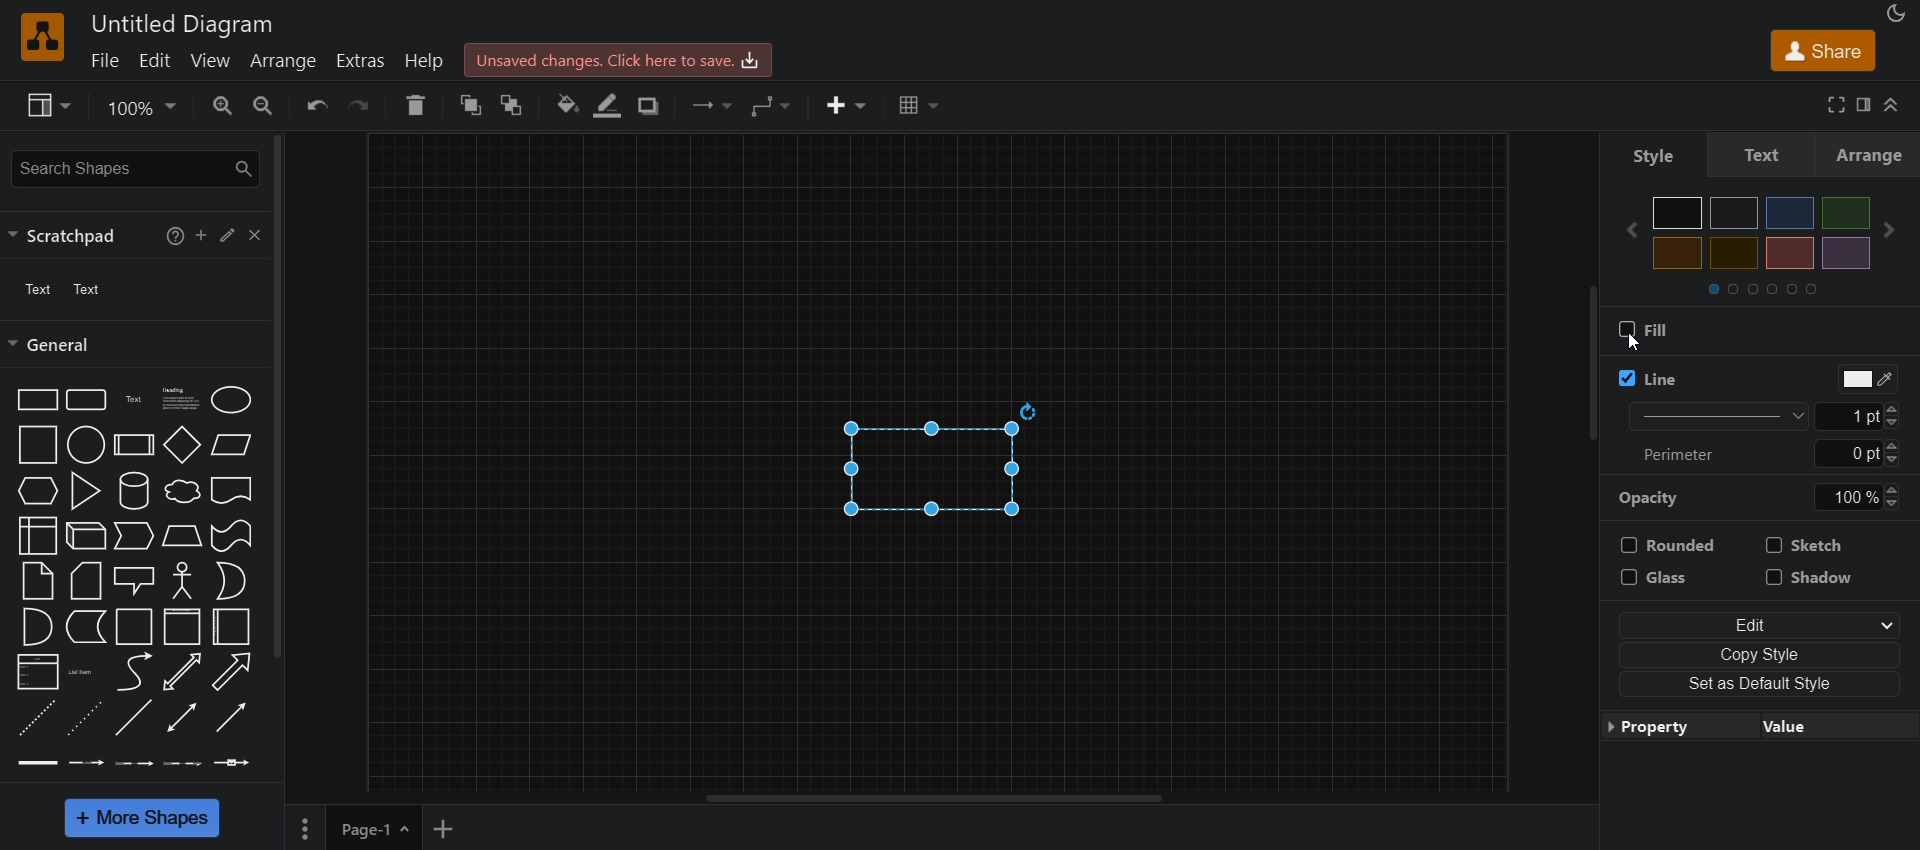  Describe the element at coordinates (937, 799) in the screenshot. I see `horizontal scroll bar` at that location.